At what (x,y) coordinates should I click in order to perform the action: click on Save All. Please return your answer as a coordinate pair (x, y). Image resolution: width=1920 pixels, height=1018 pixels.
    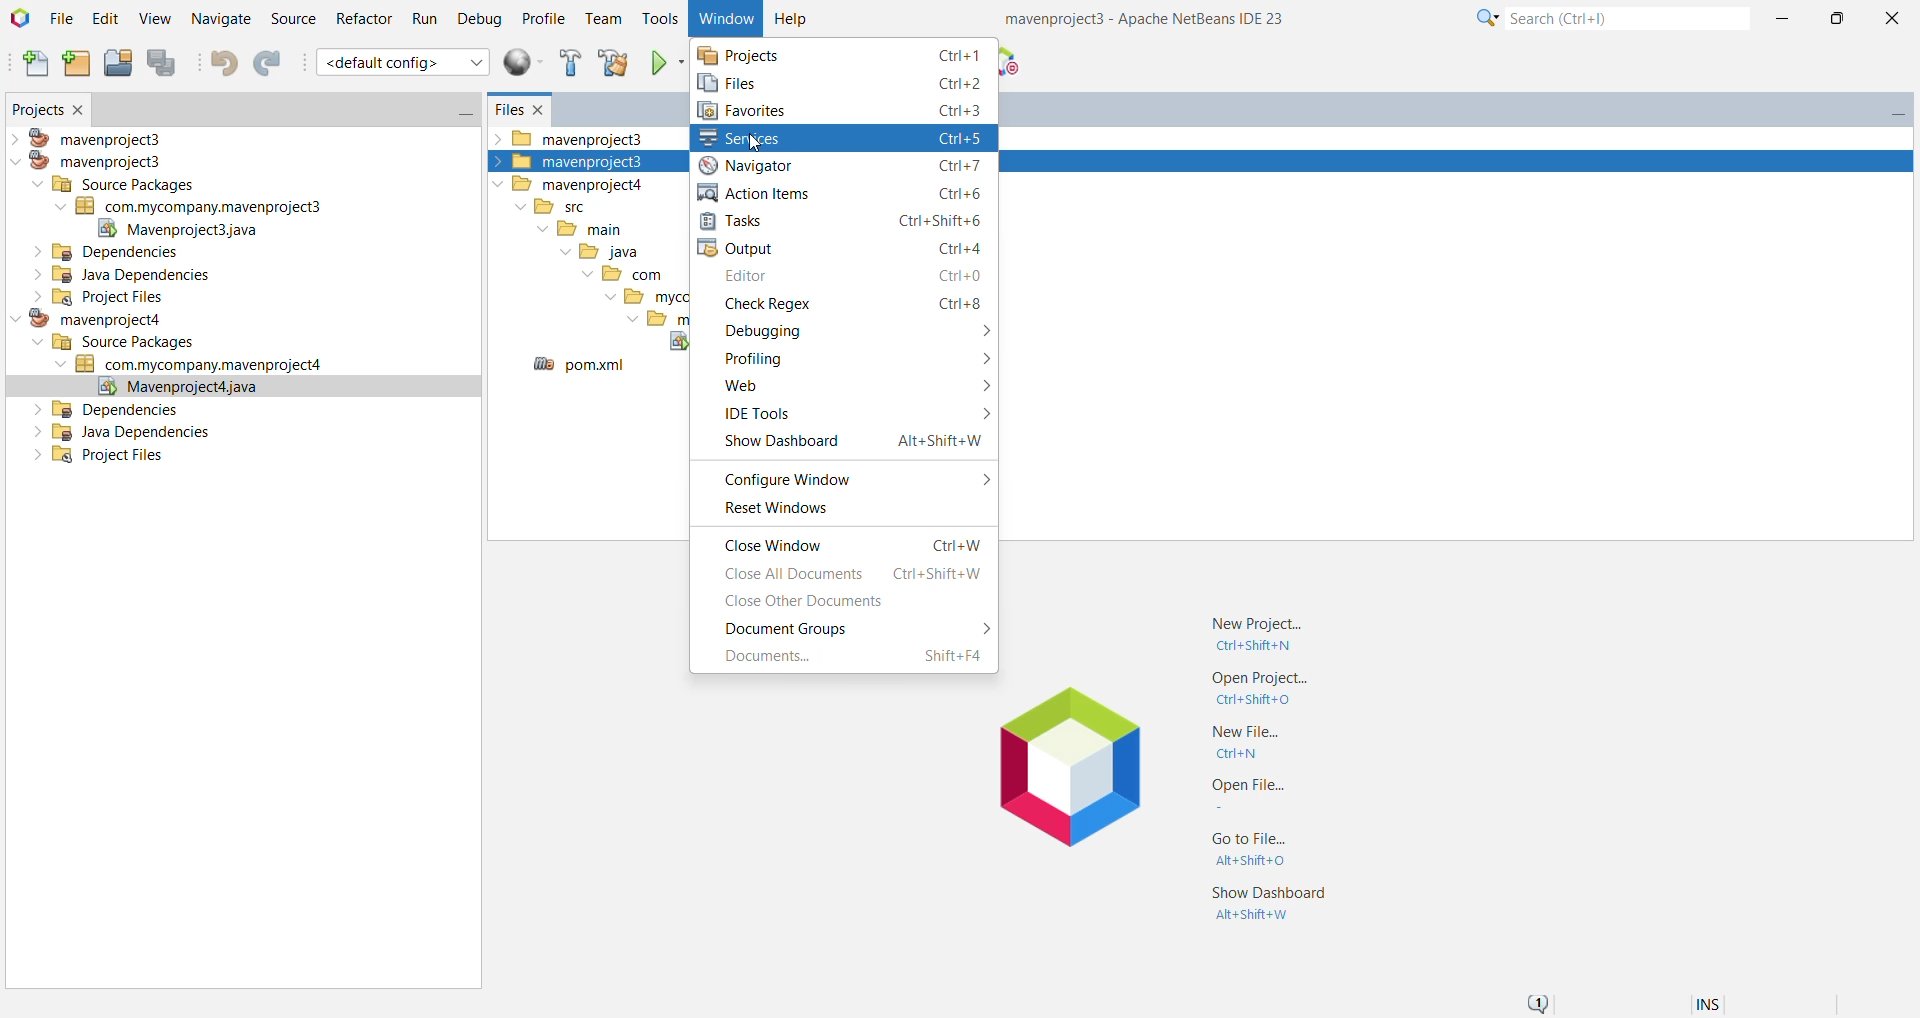
    Looking at the image, I should click on (165, 65).